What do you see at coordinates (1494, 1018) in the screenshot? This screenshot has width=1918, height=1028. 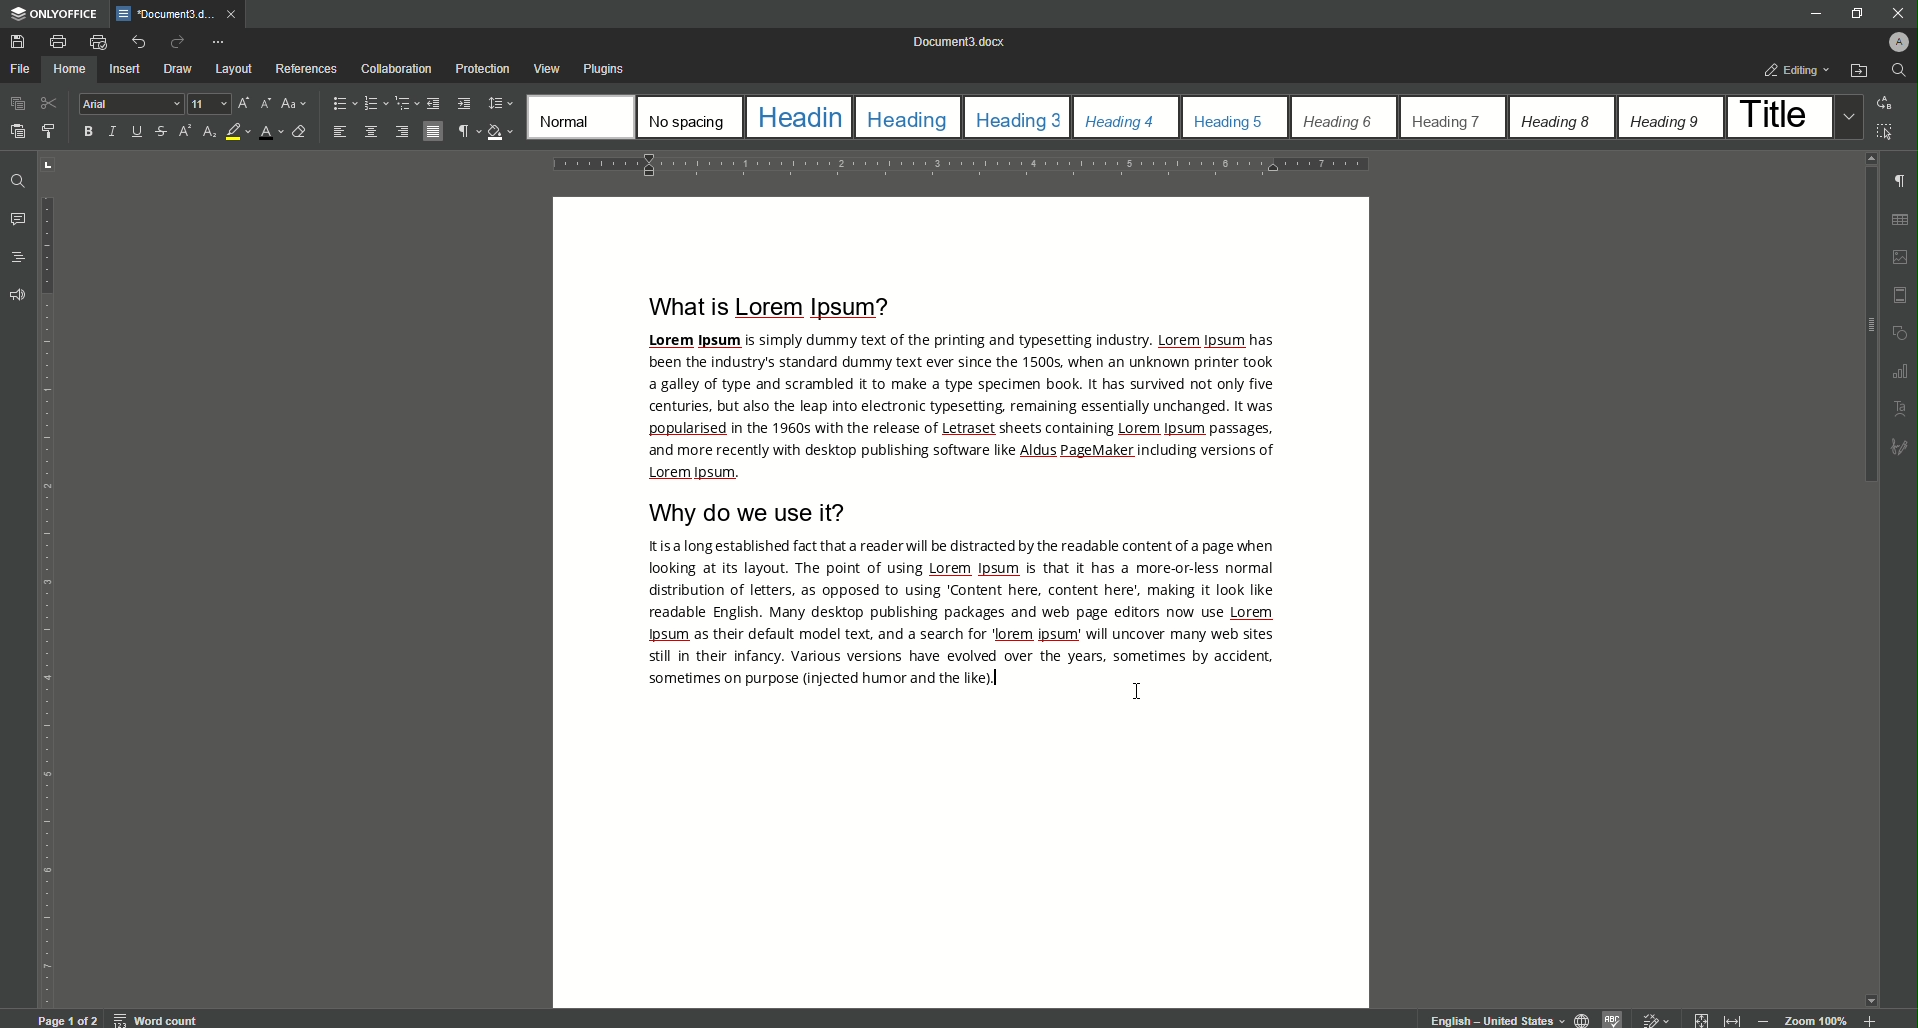 I see `English - United States` at bounding box center [1494, 1018].